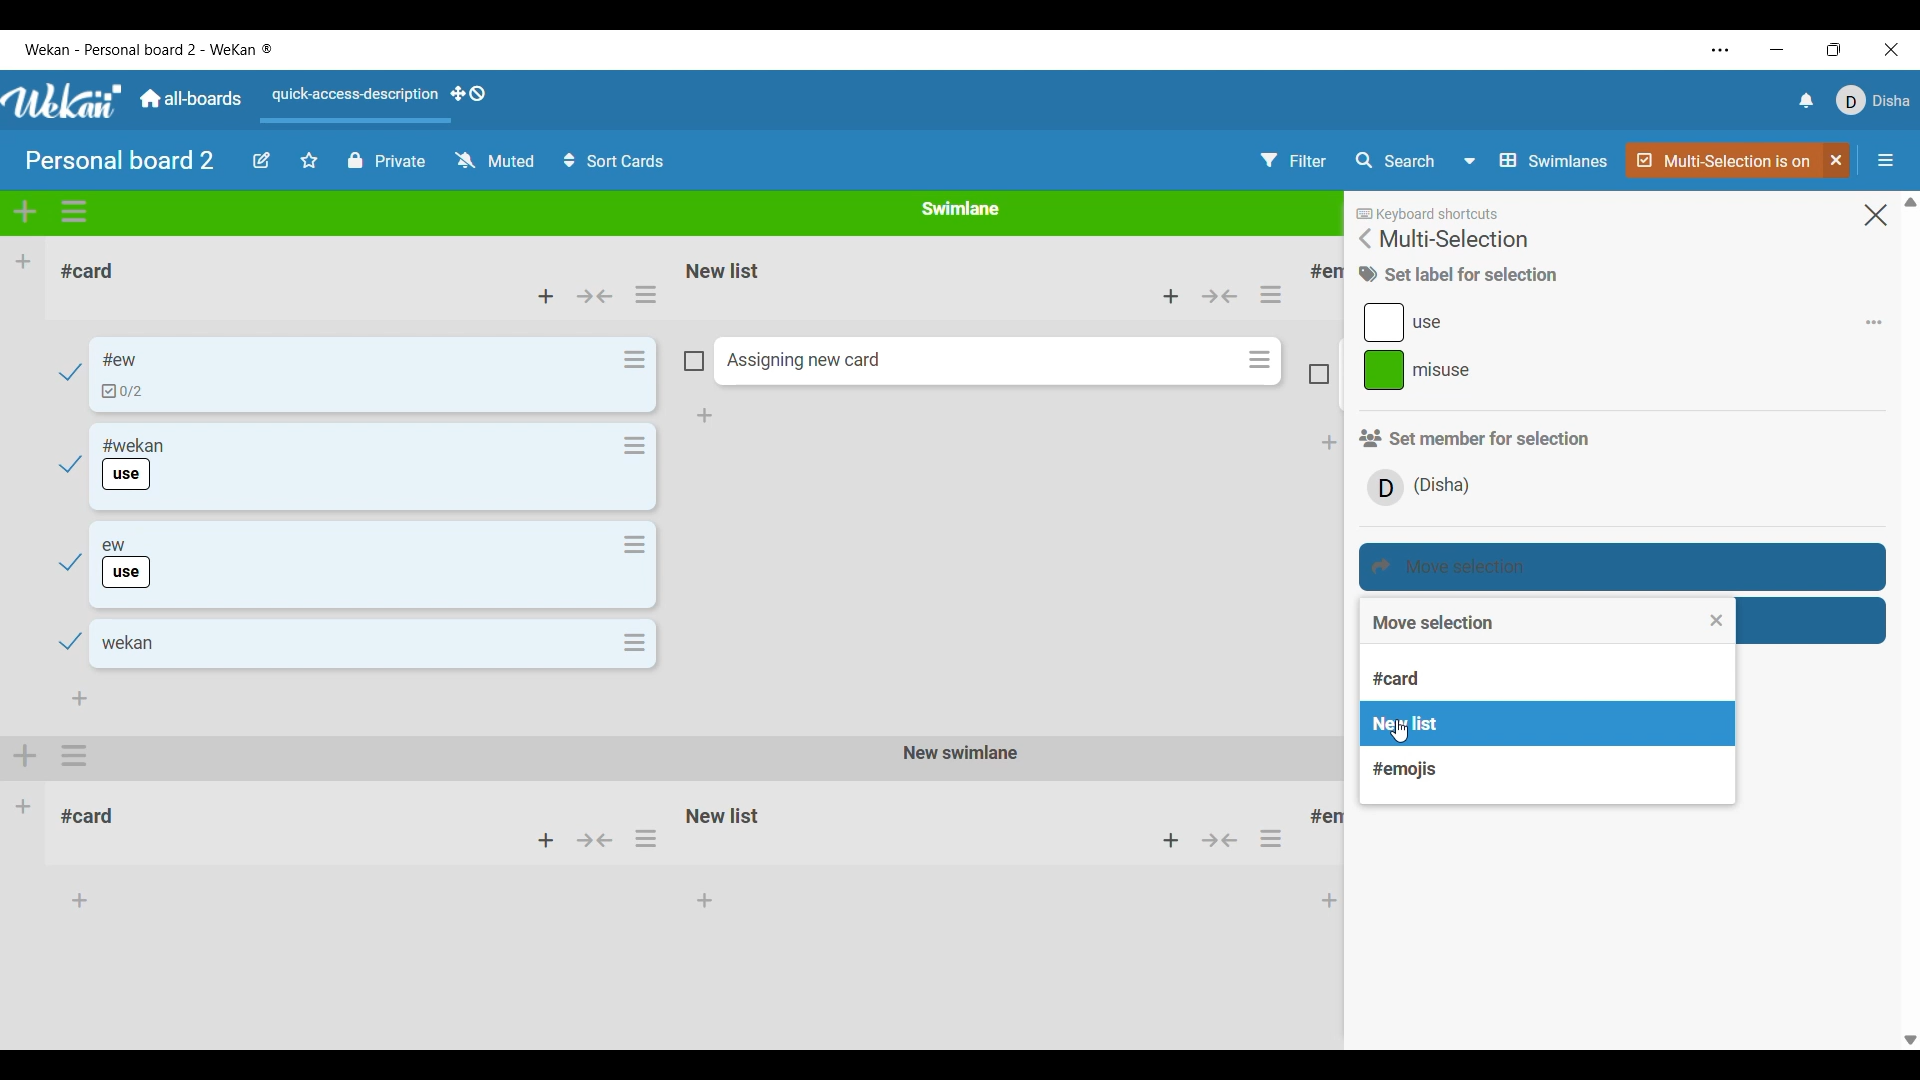 The width and height of the screenshot is (1920, 1080). What do you see at coordinates (1623, 568) in the screenshot?
I see `Move selection highlighted by cursor` at bounding box center [1623, 568].